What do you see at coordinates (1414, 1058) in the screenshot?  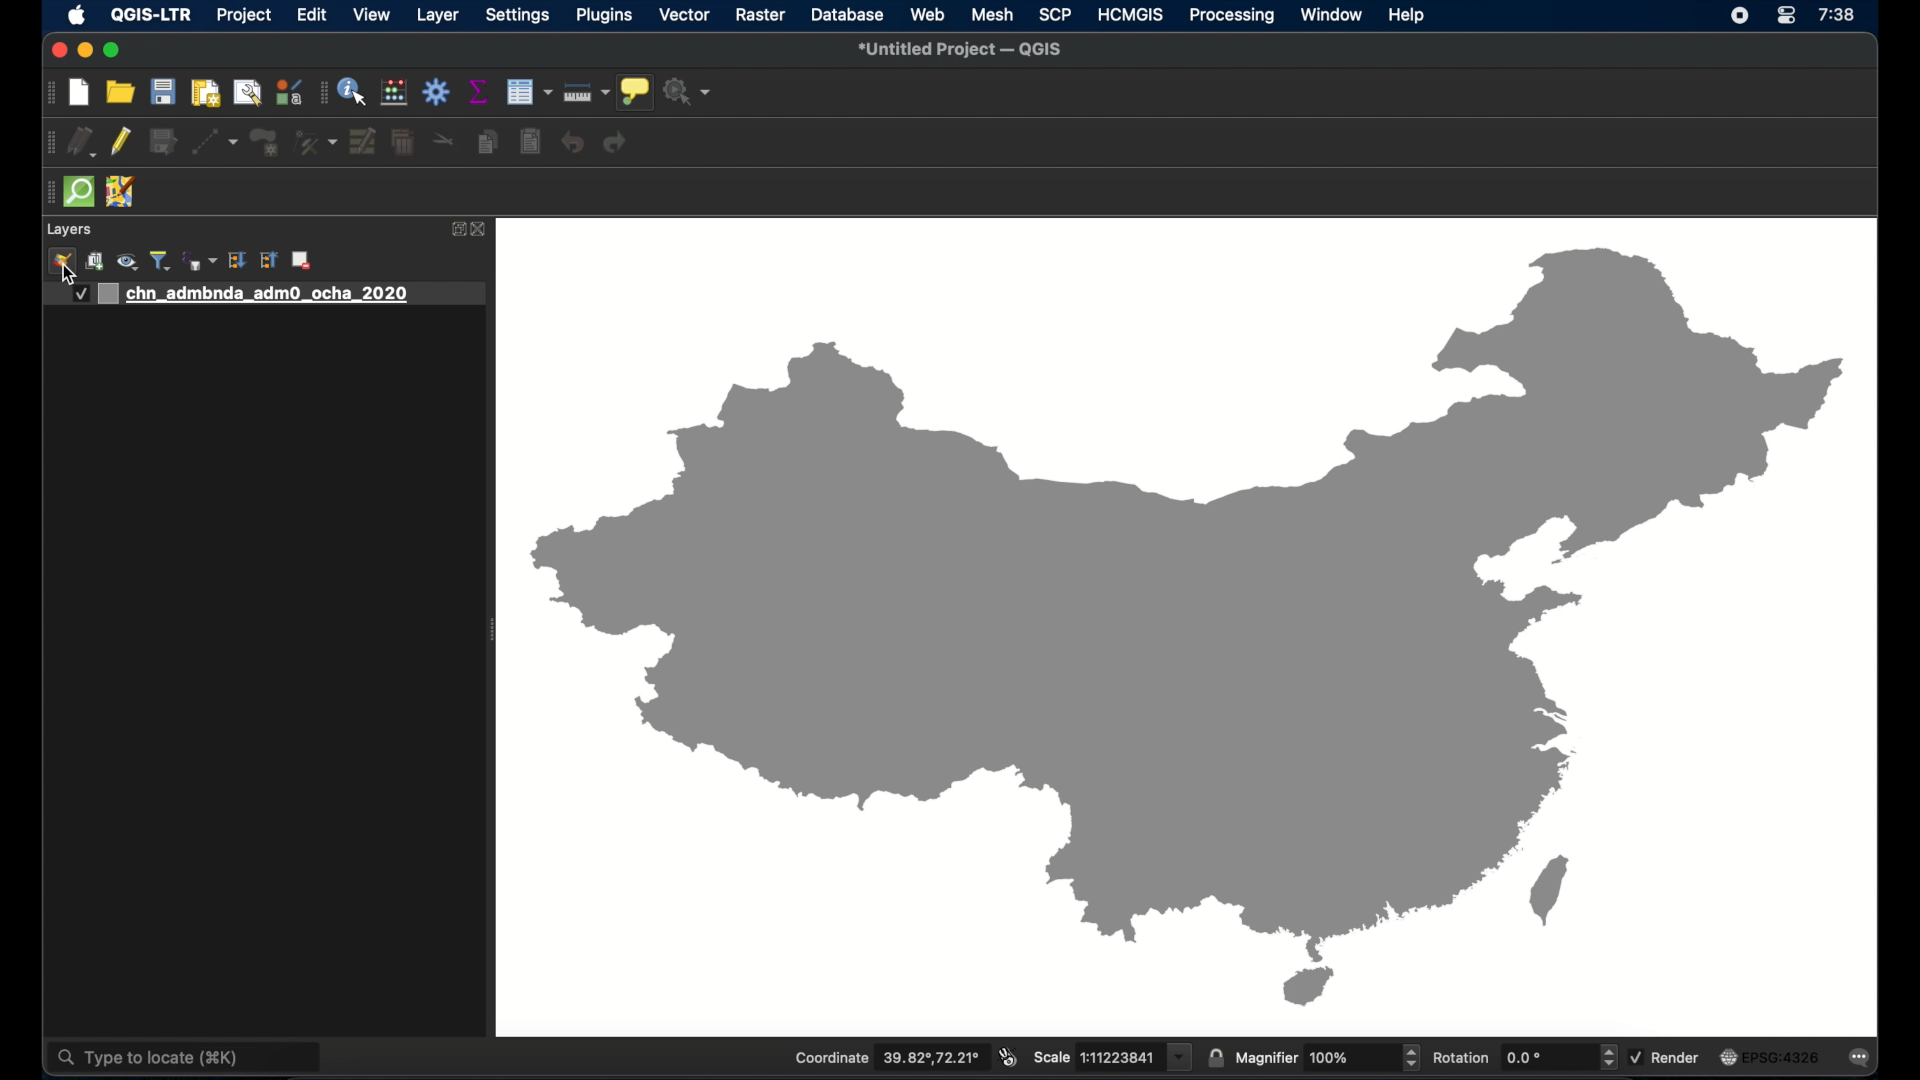 I see `Increase/decrease arrow` at bounding box center [1414, 1058].